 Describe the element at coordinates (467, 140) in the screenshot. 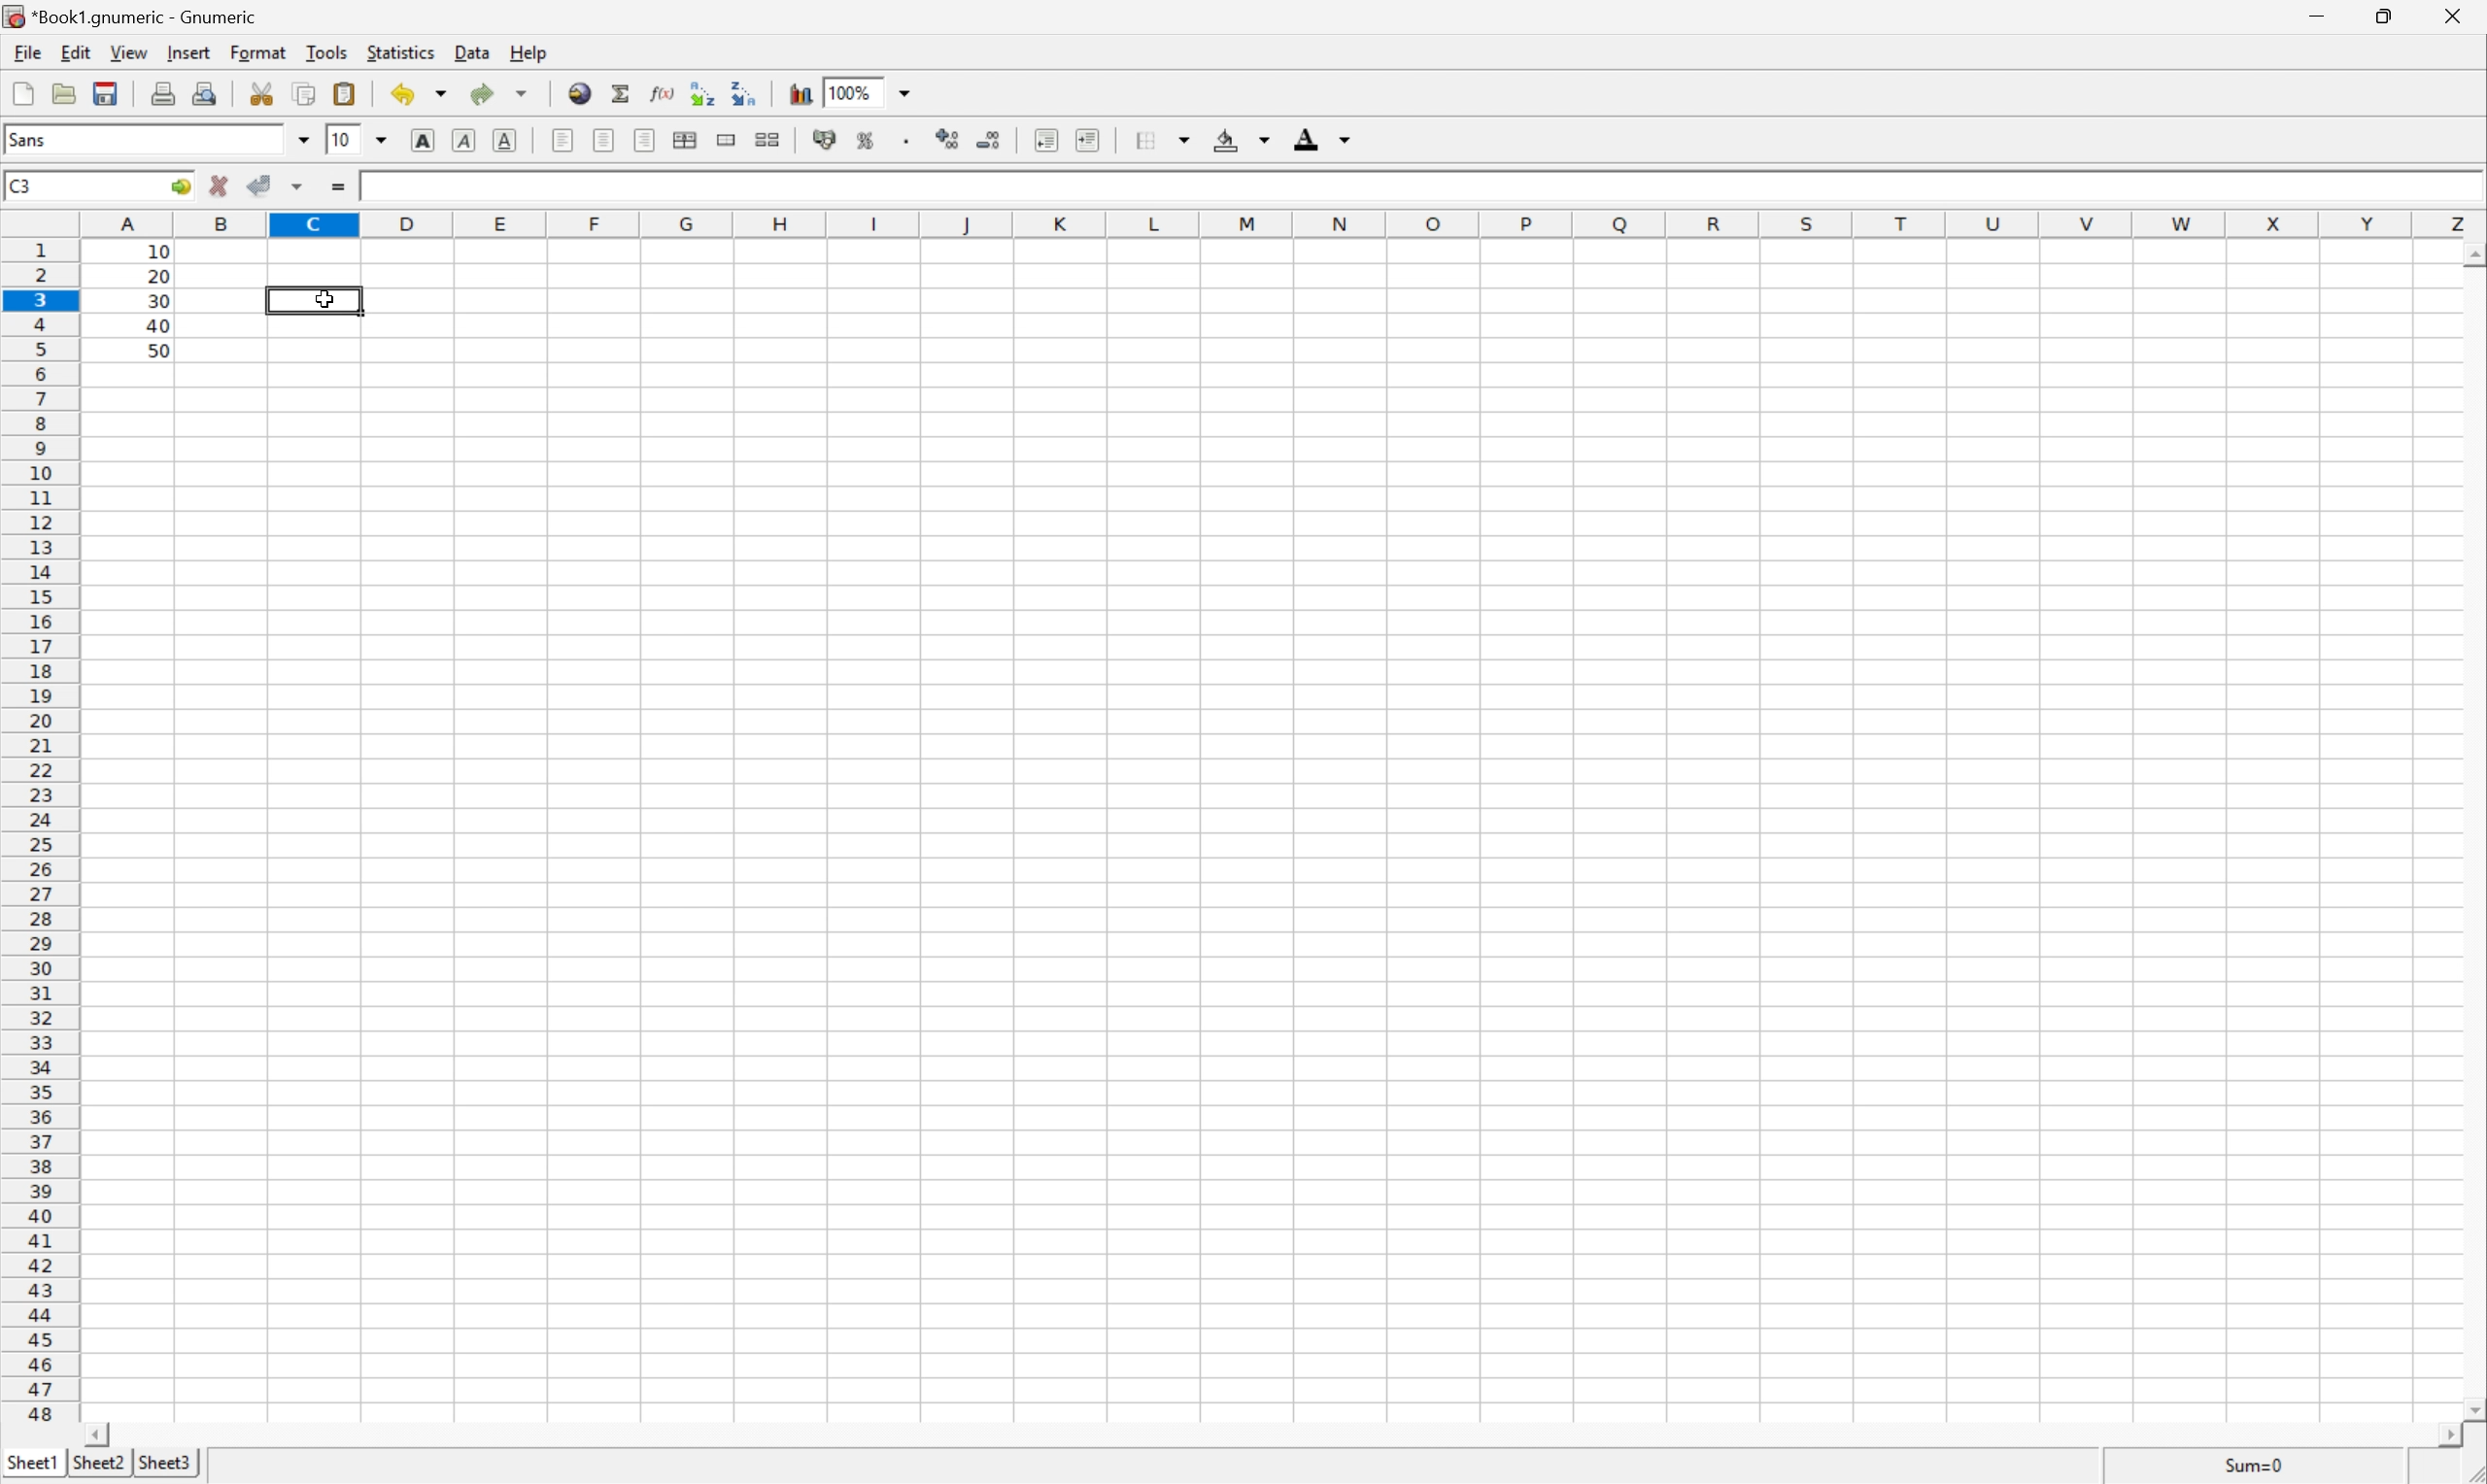

I see `Italic` at that location.